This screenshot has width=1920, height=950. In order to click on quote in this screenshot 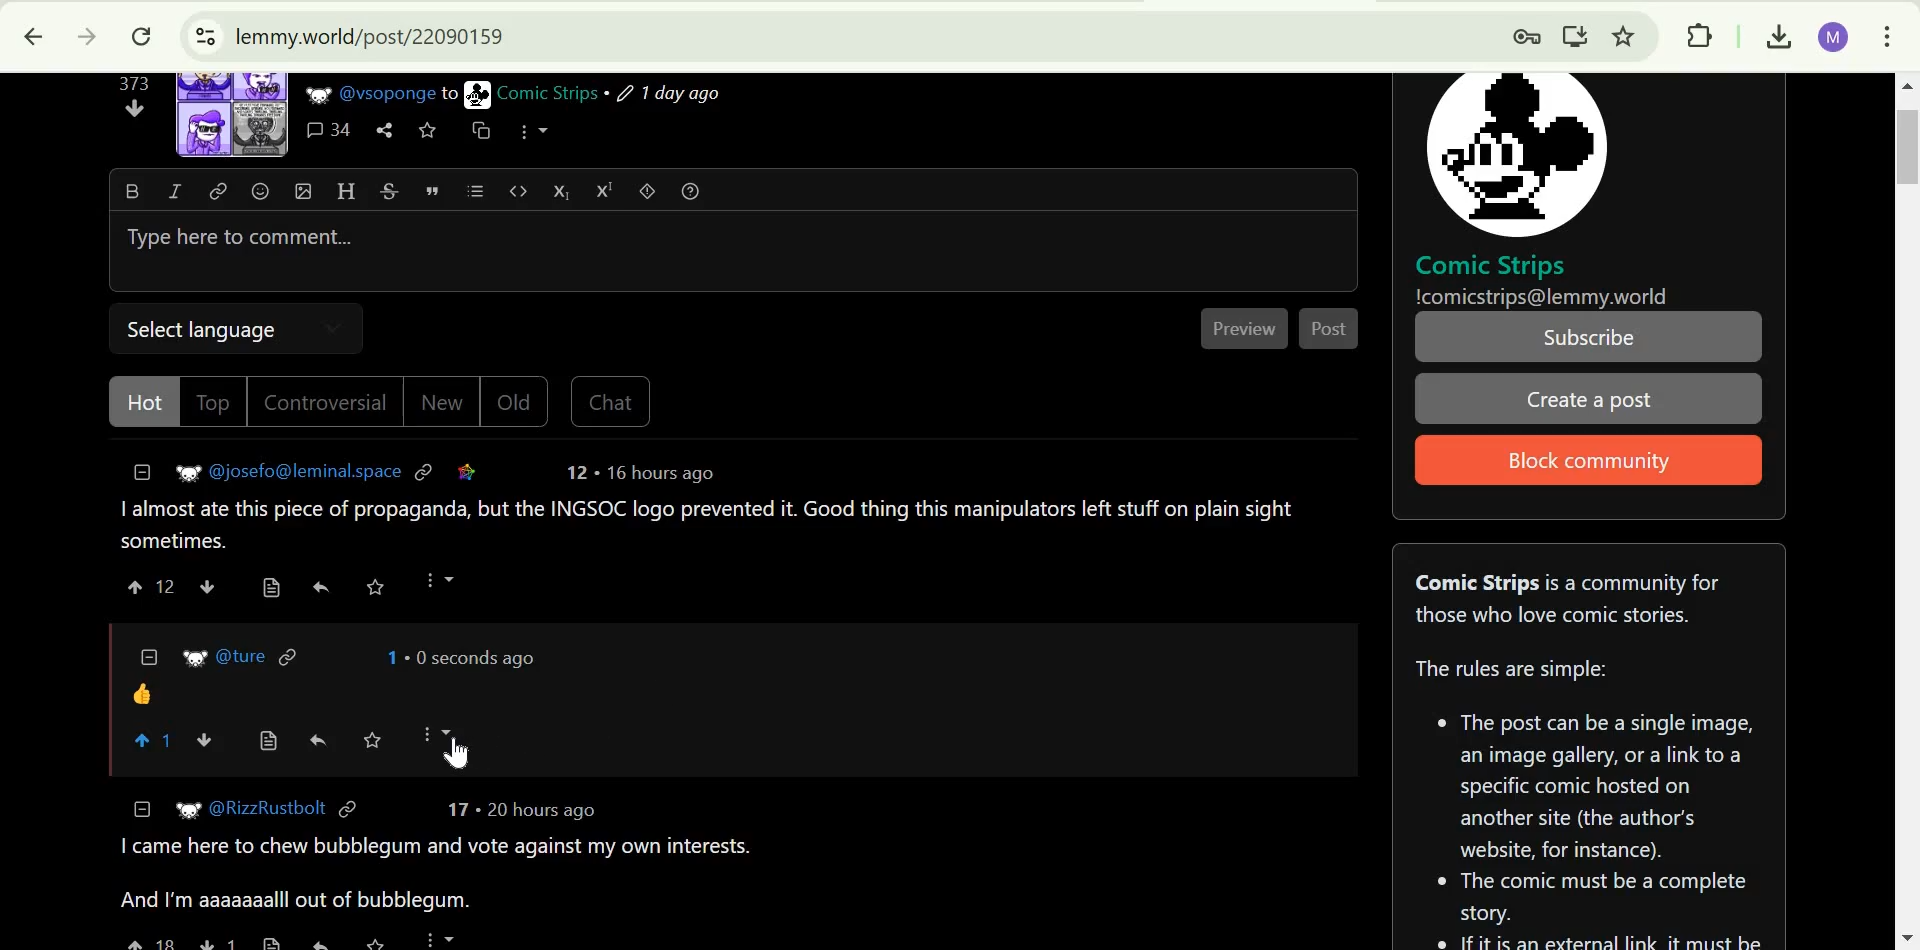, I will do `click(433, 190)`.